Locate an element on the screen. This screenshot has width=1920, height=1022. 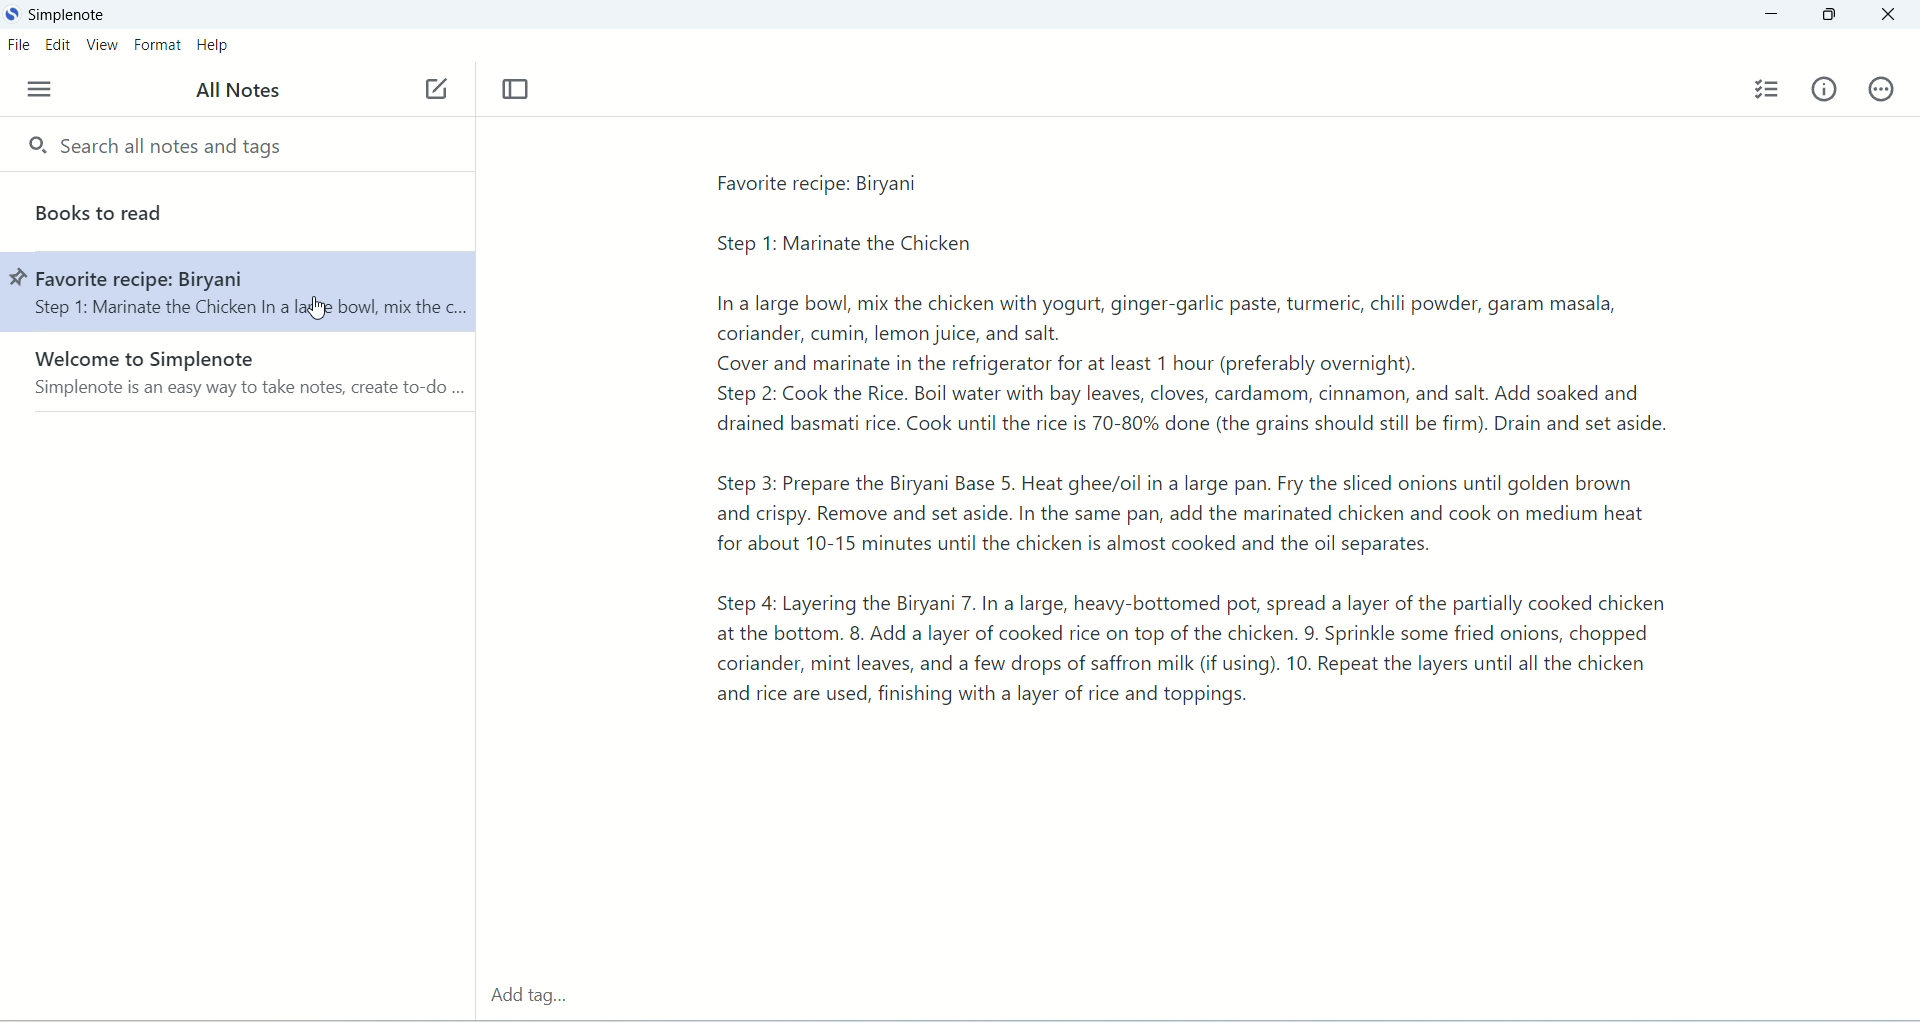
new note is located at coordinates (436, 88).